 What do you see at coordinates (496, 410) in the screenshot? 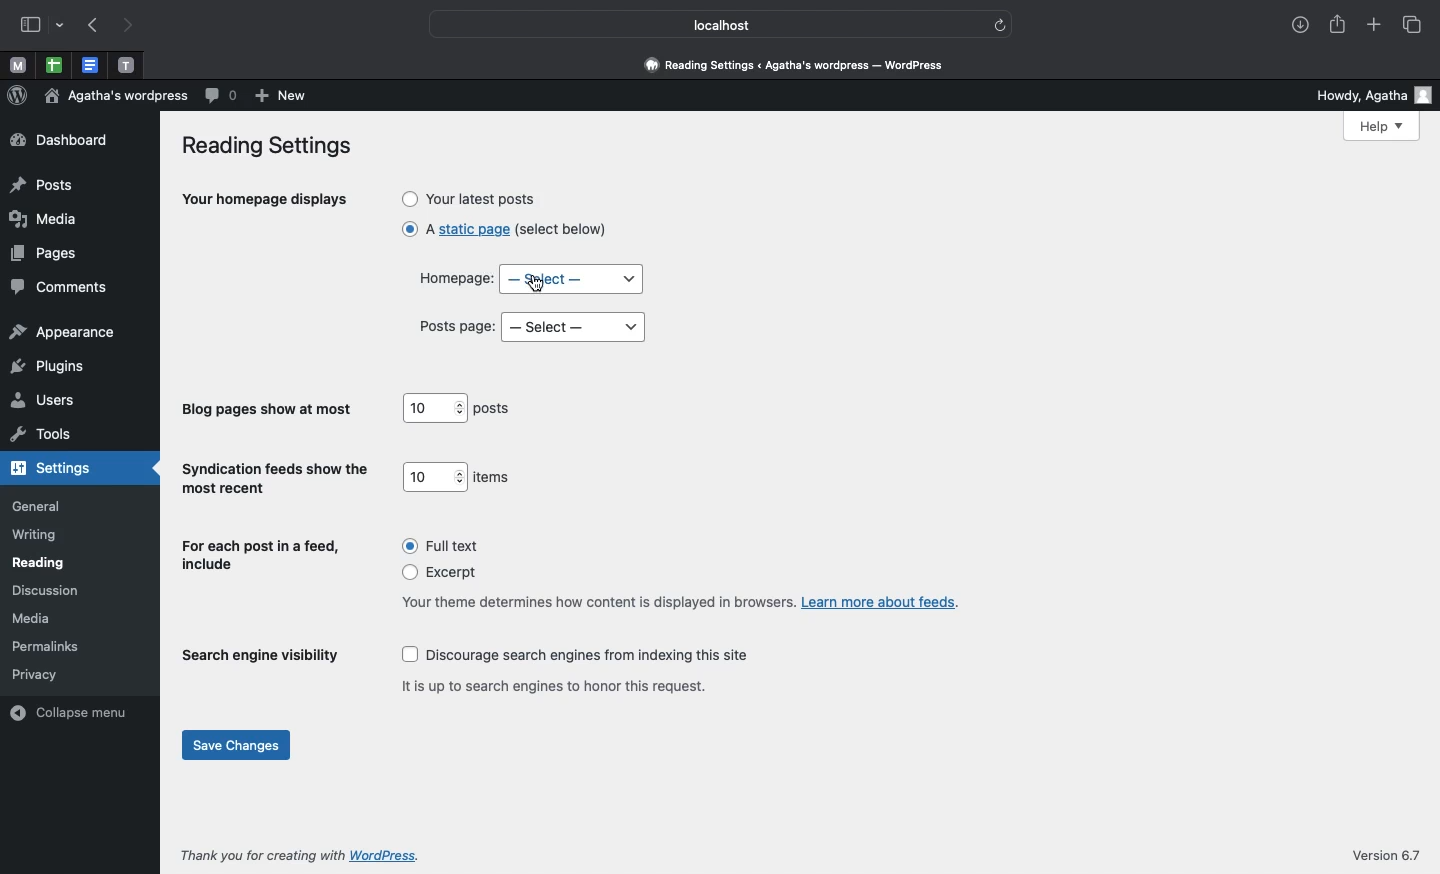
I see `posts` at bounding box center [496, 410].